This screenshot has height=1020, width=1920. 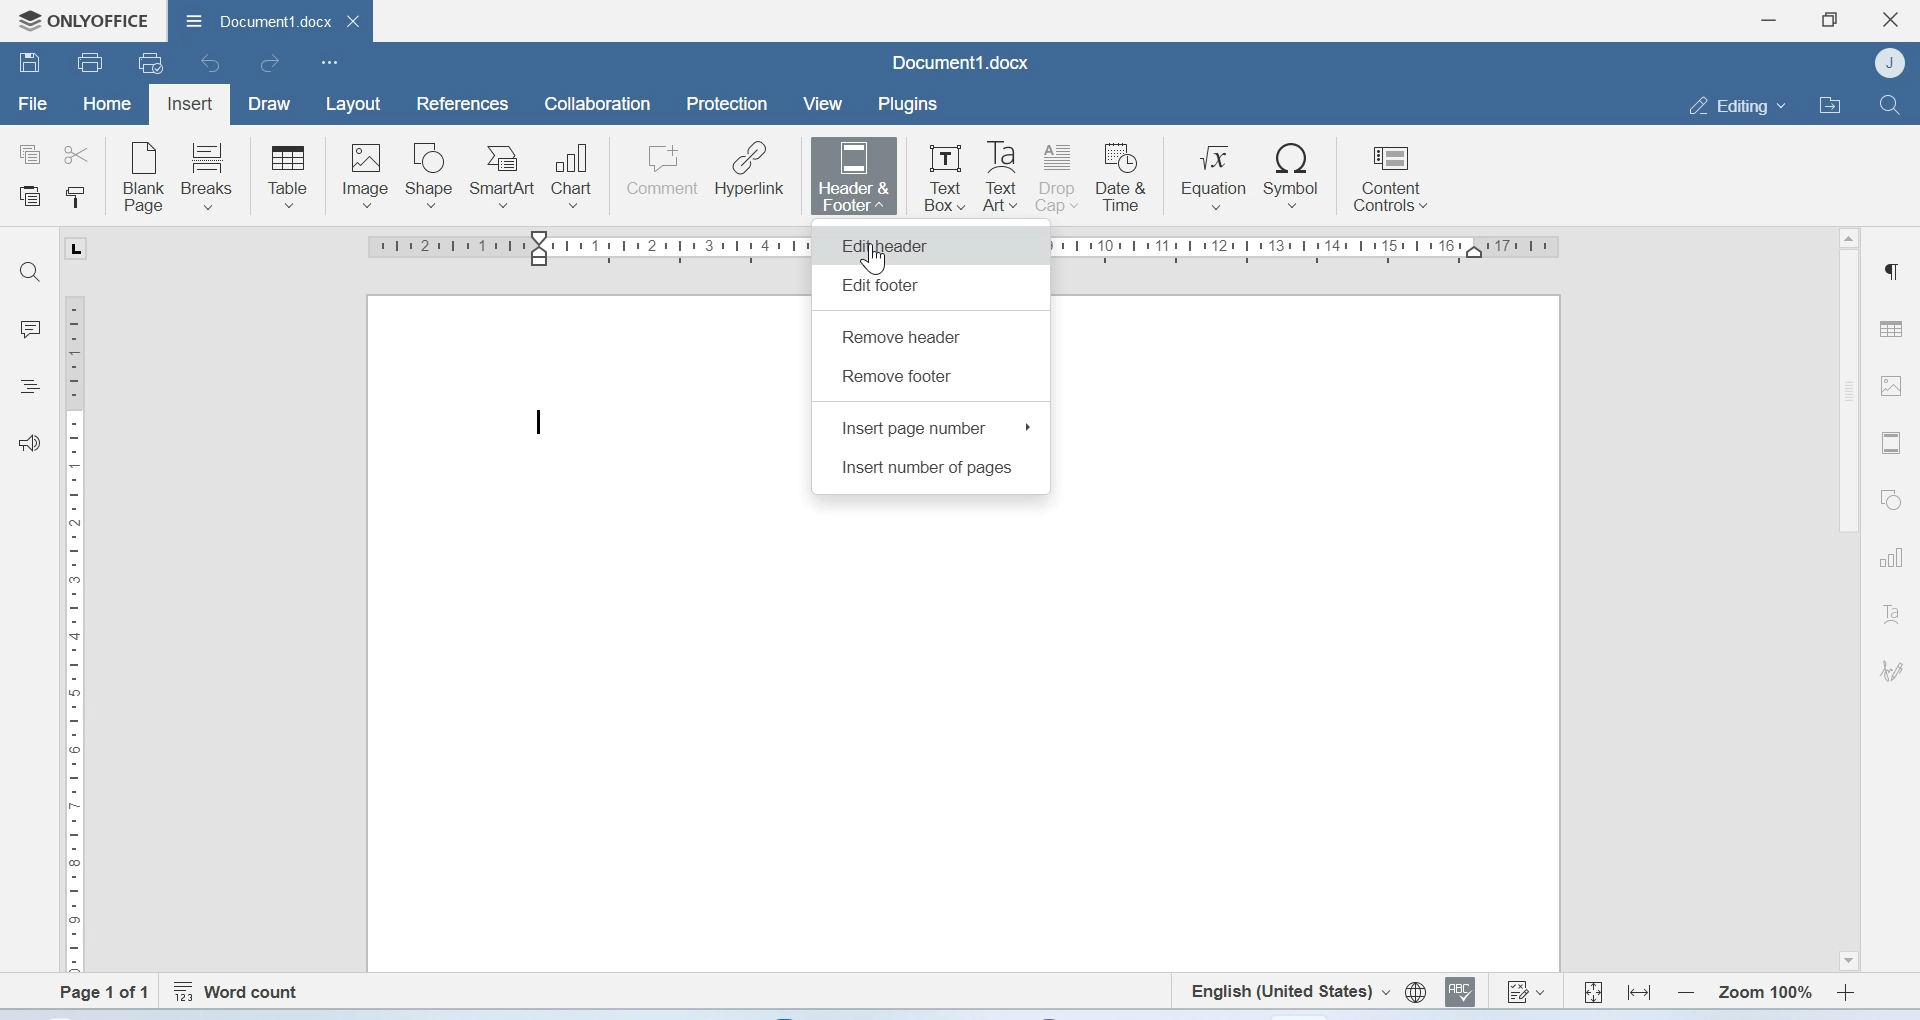 What do you see at coordinates (1059, 177) in the screenshot?
I see `Drop cap` at bounding box center [1059, 177].